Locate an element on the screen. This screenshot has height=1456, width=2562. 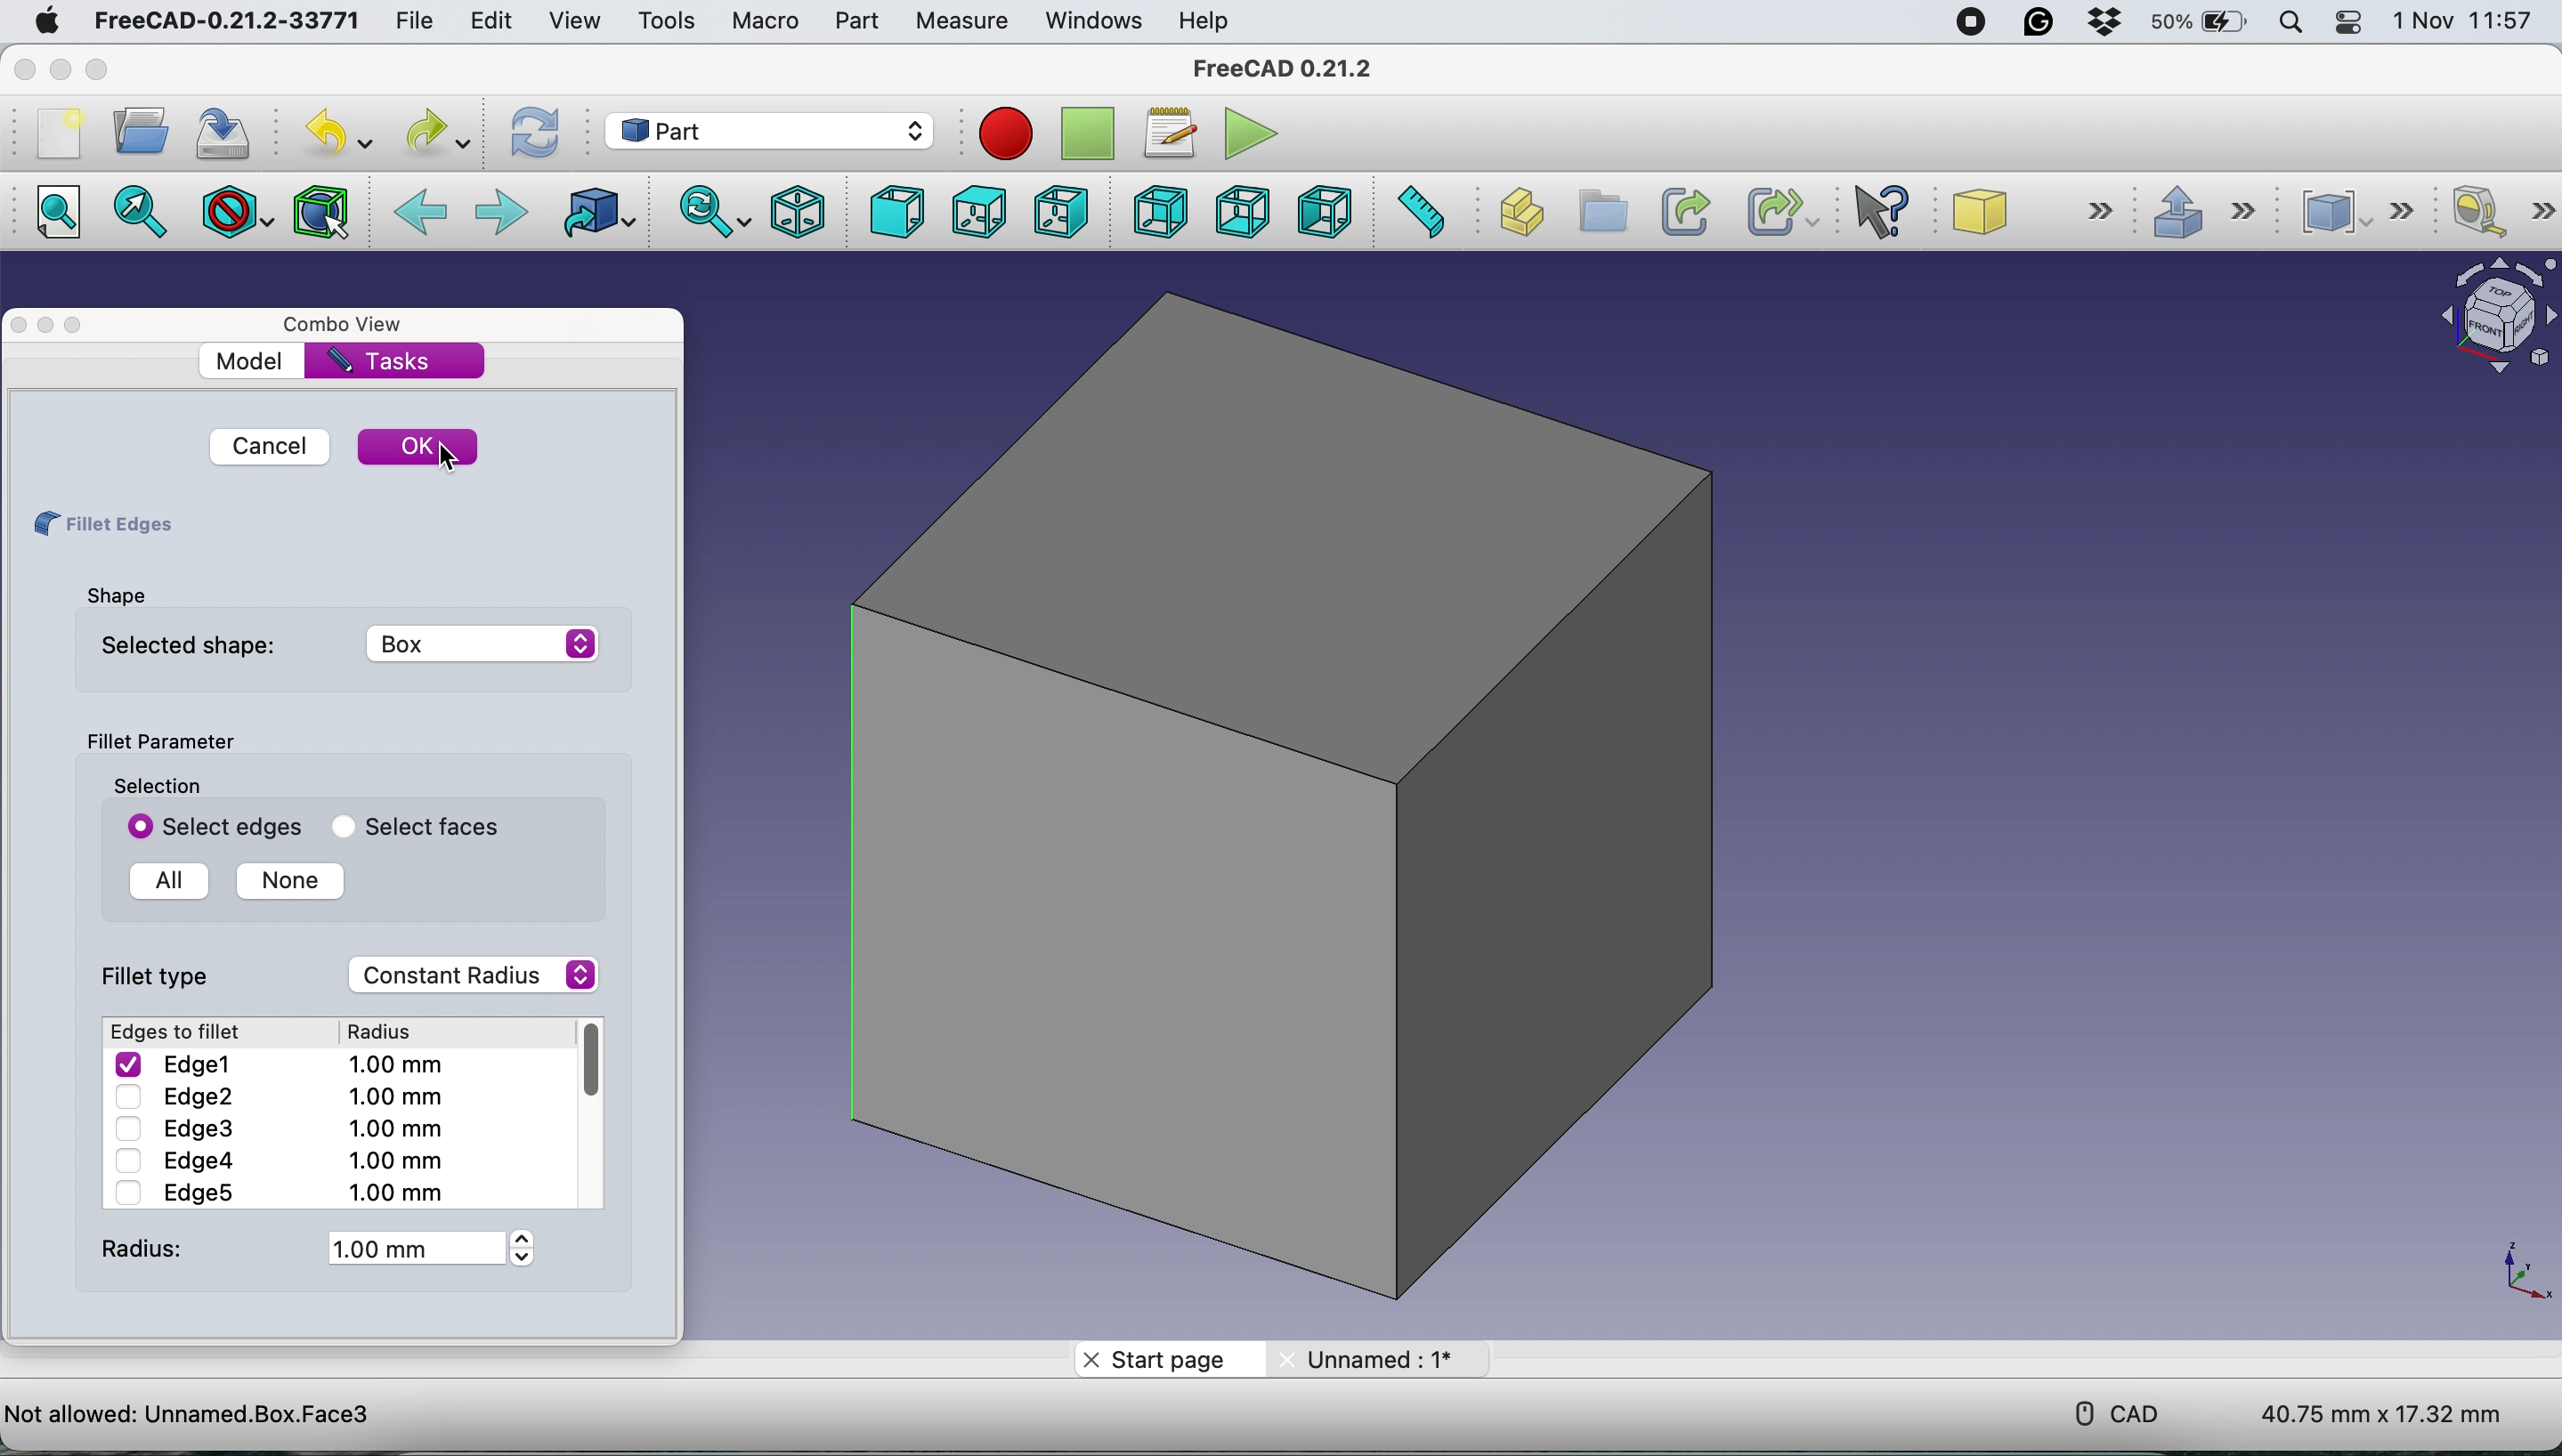
Combo View is located at coordinates (348, 324).